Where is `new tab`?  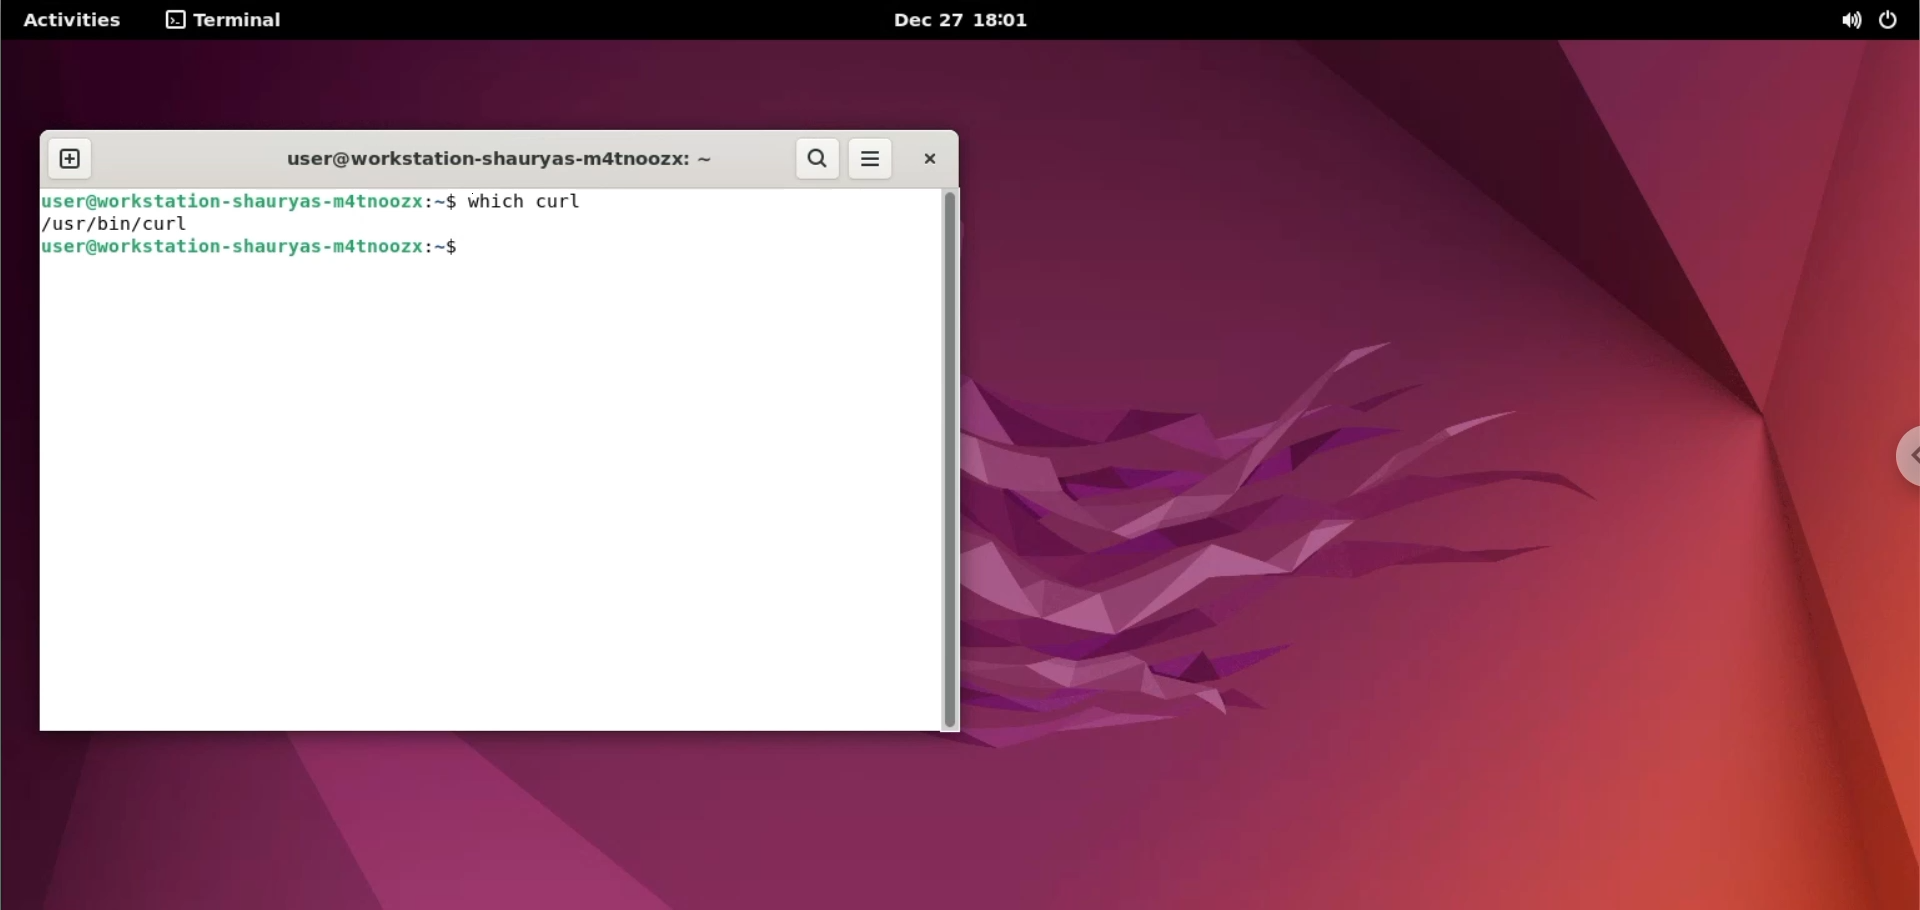
new tab is located at coordinates (70, 159).